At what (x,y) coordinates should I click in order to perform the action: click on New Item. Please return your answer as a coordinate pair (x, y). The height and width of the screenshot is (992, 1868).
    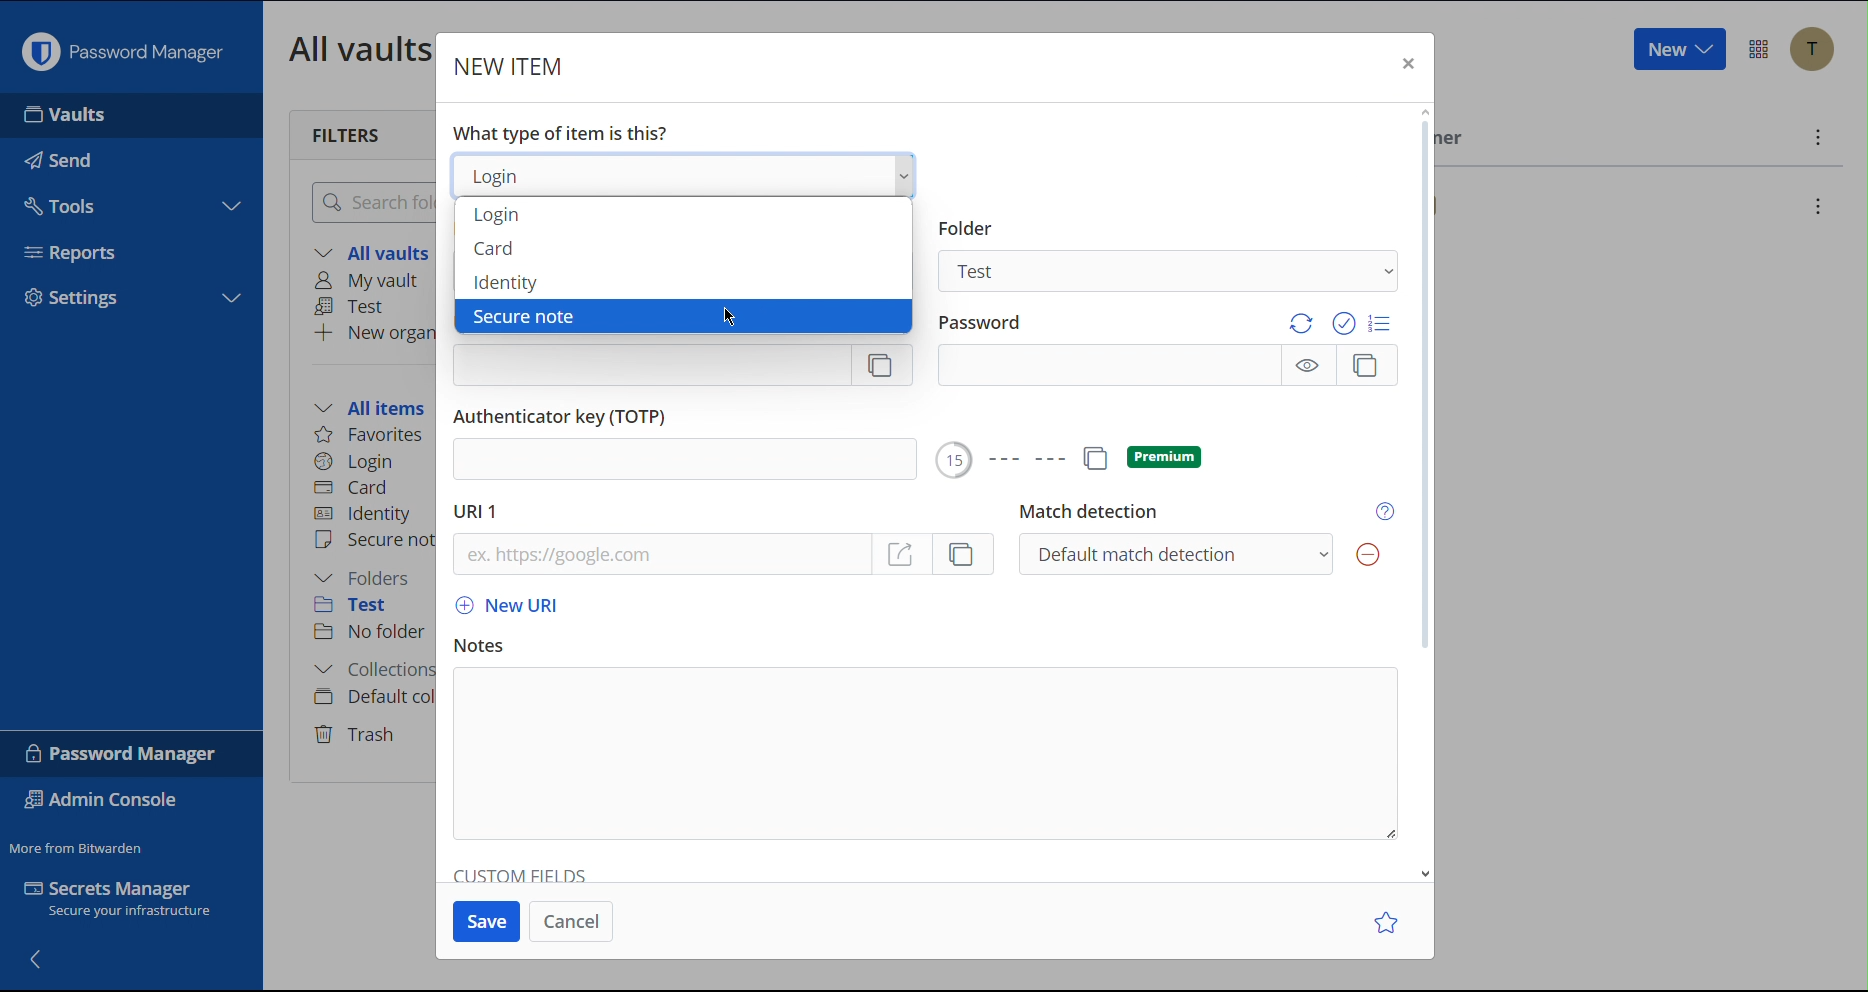
    Looking at the image, I should click on (511, 66).